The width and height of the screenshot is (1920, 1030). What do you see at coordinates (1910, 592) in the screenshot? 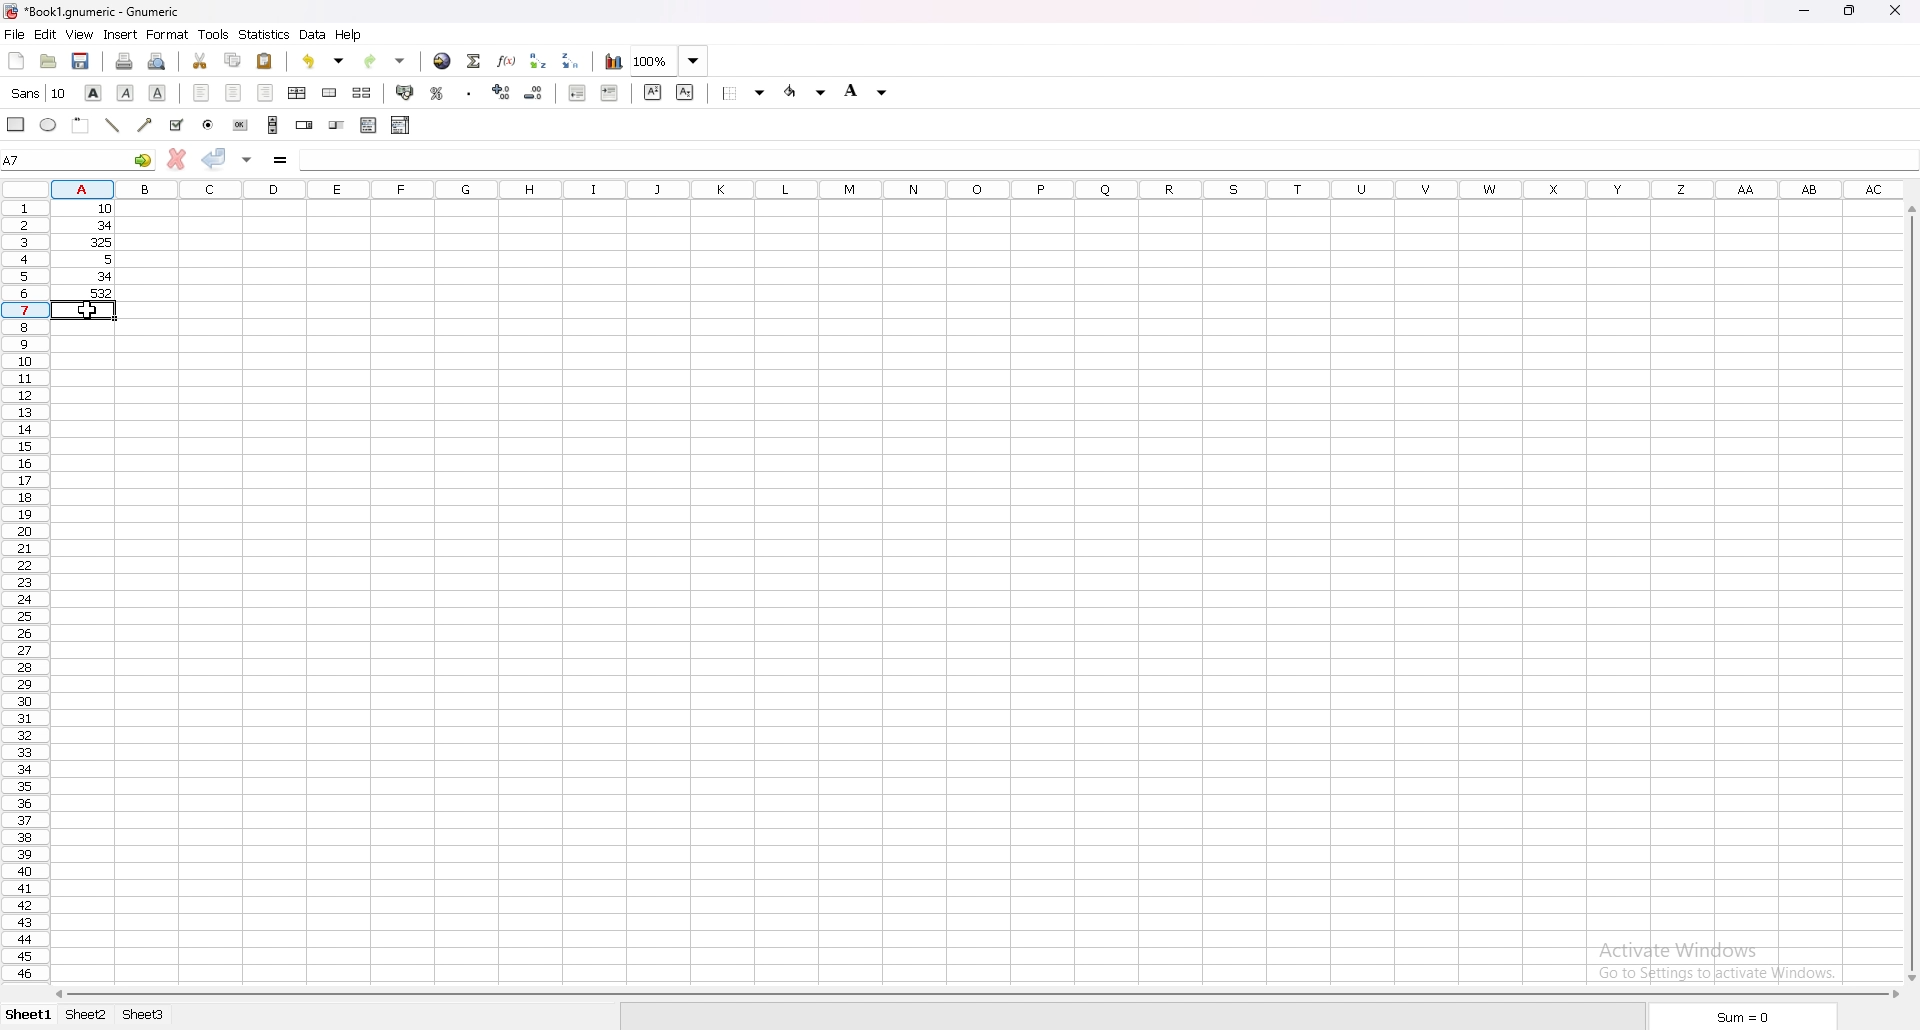
I see `scroll bar` at bounding box center [1910, 592].